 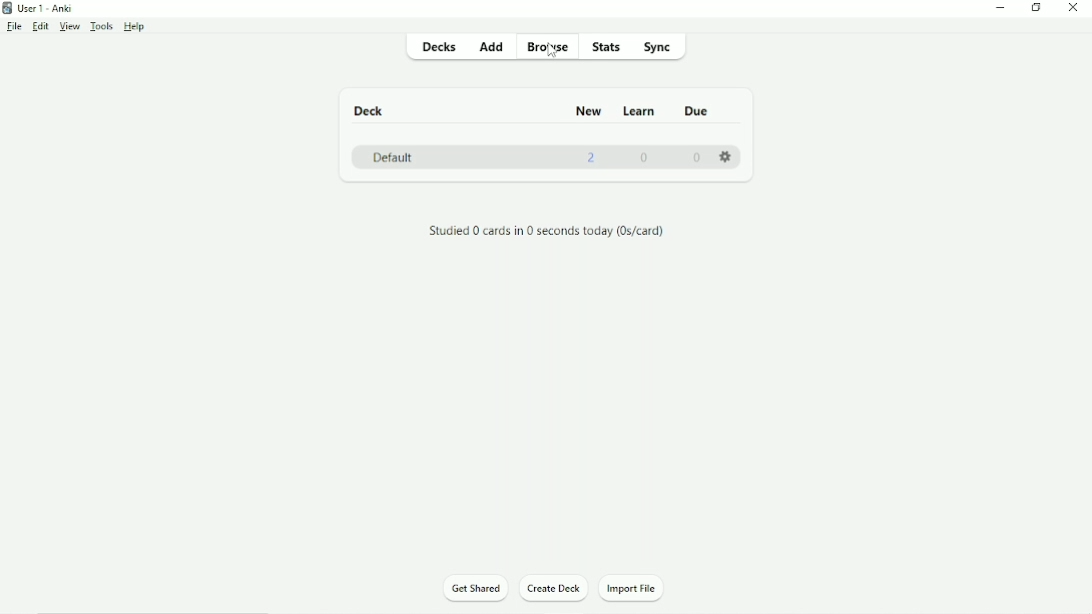 I want to click on Import file, so click(x=636, y=589).